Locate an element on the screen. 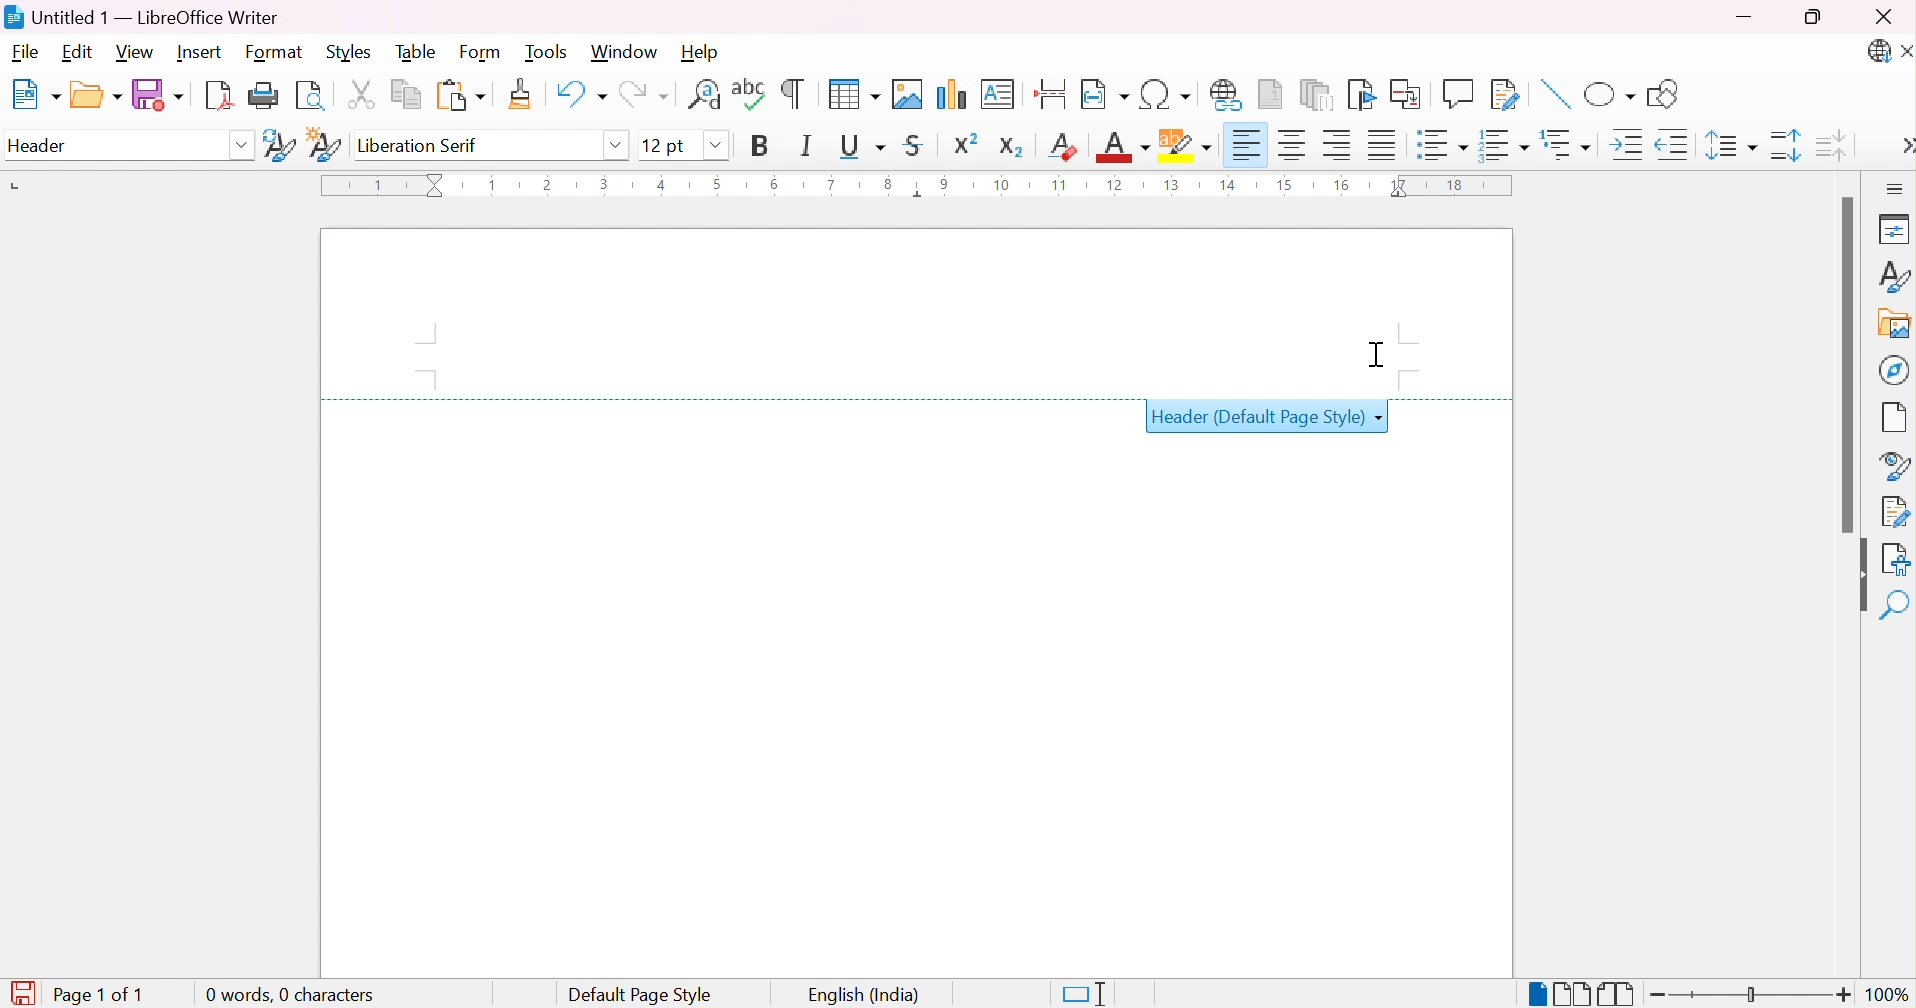  Help is located at coordinates (704, 52).